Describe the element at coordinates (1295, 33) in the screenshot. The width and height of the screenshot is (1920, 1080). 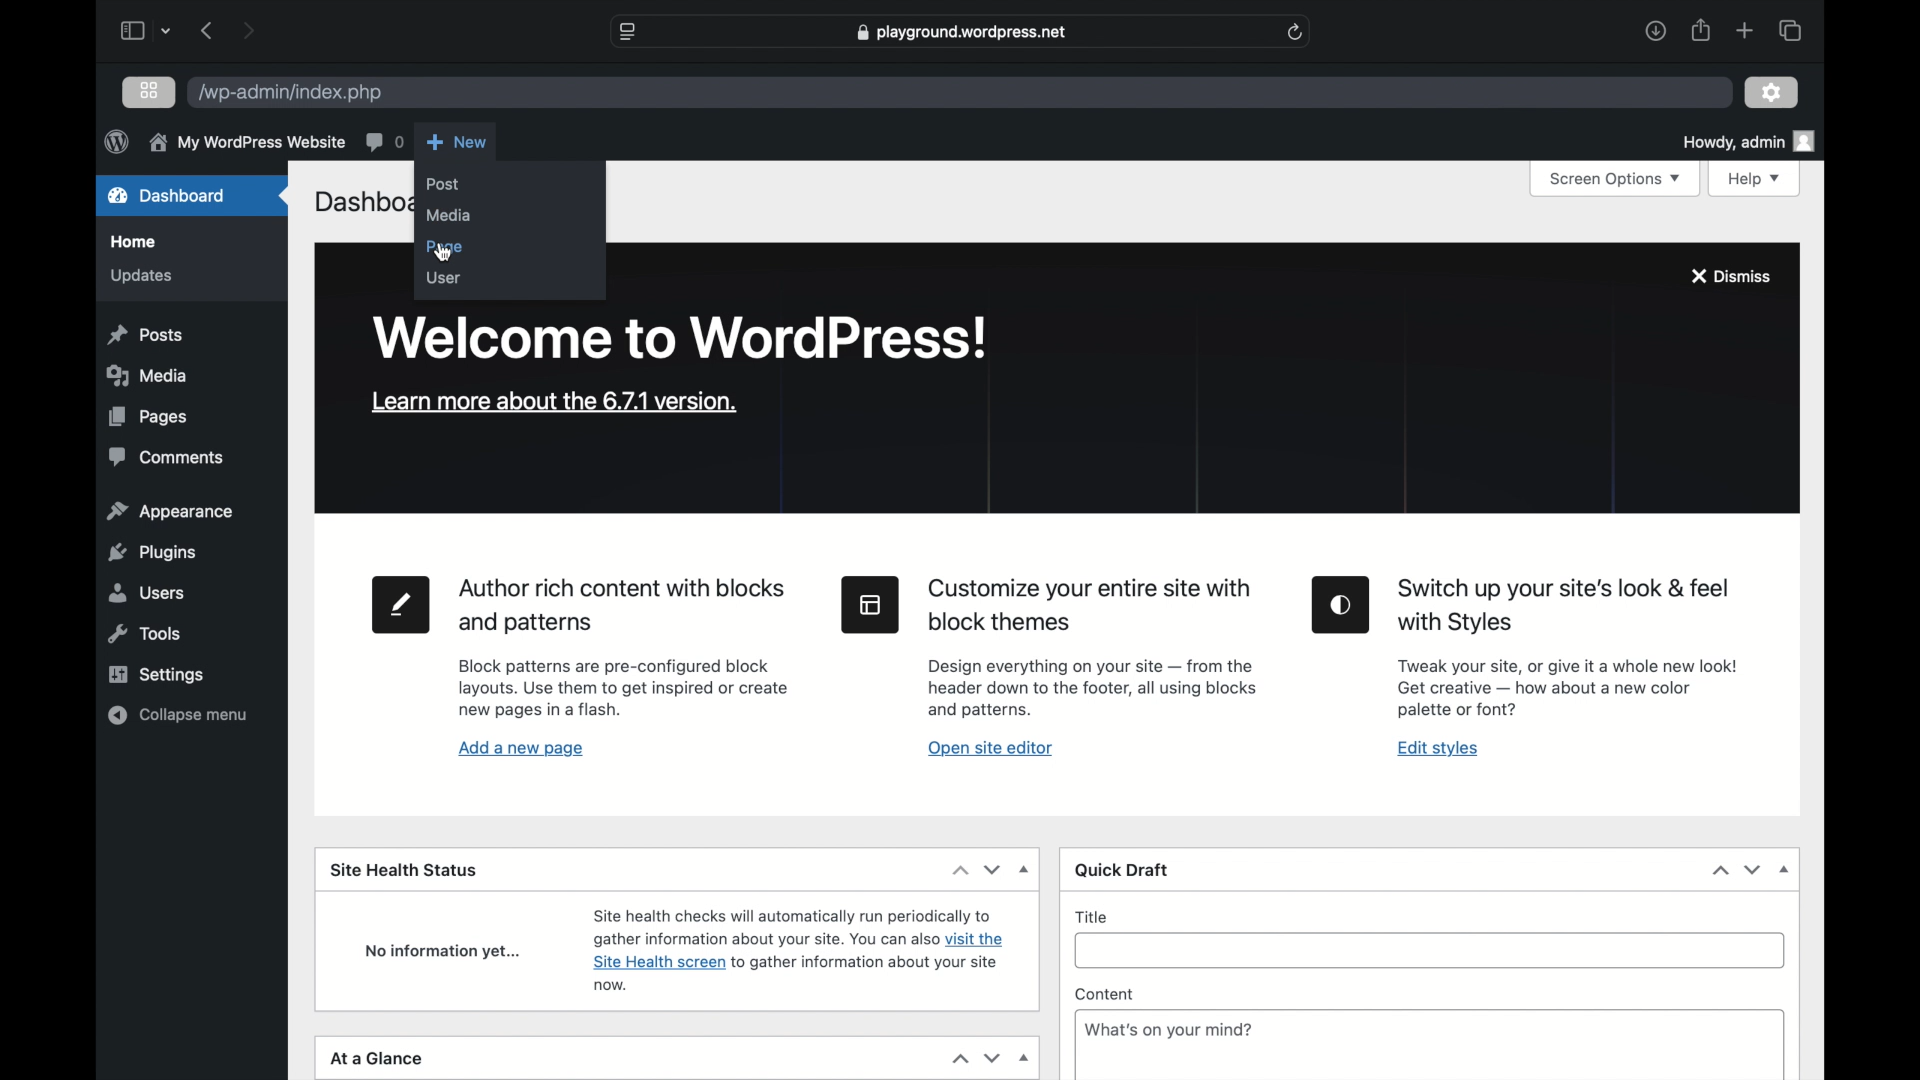
I see `refresh` at that location.